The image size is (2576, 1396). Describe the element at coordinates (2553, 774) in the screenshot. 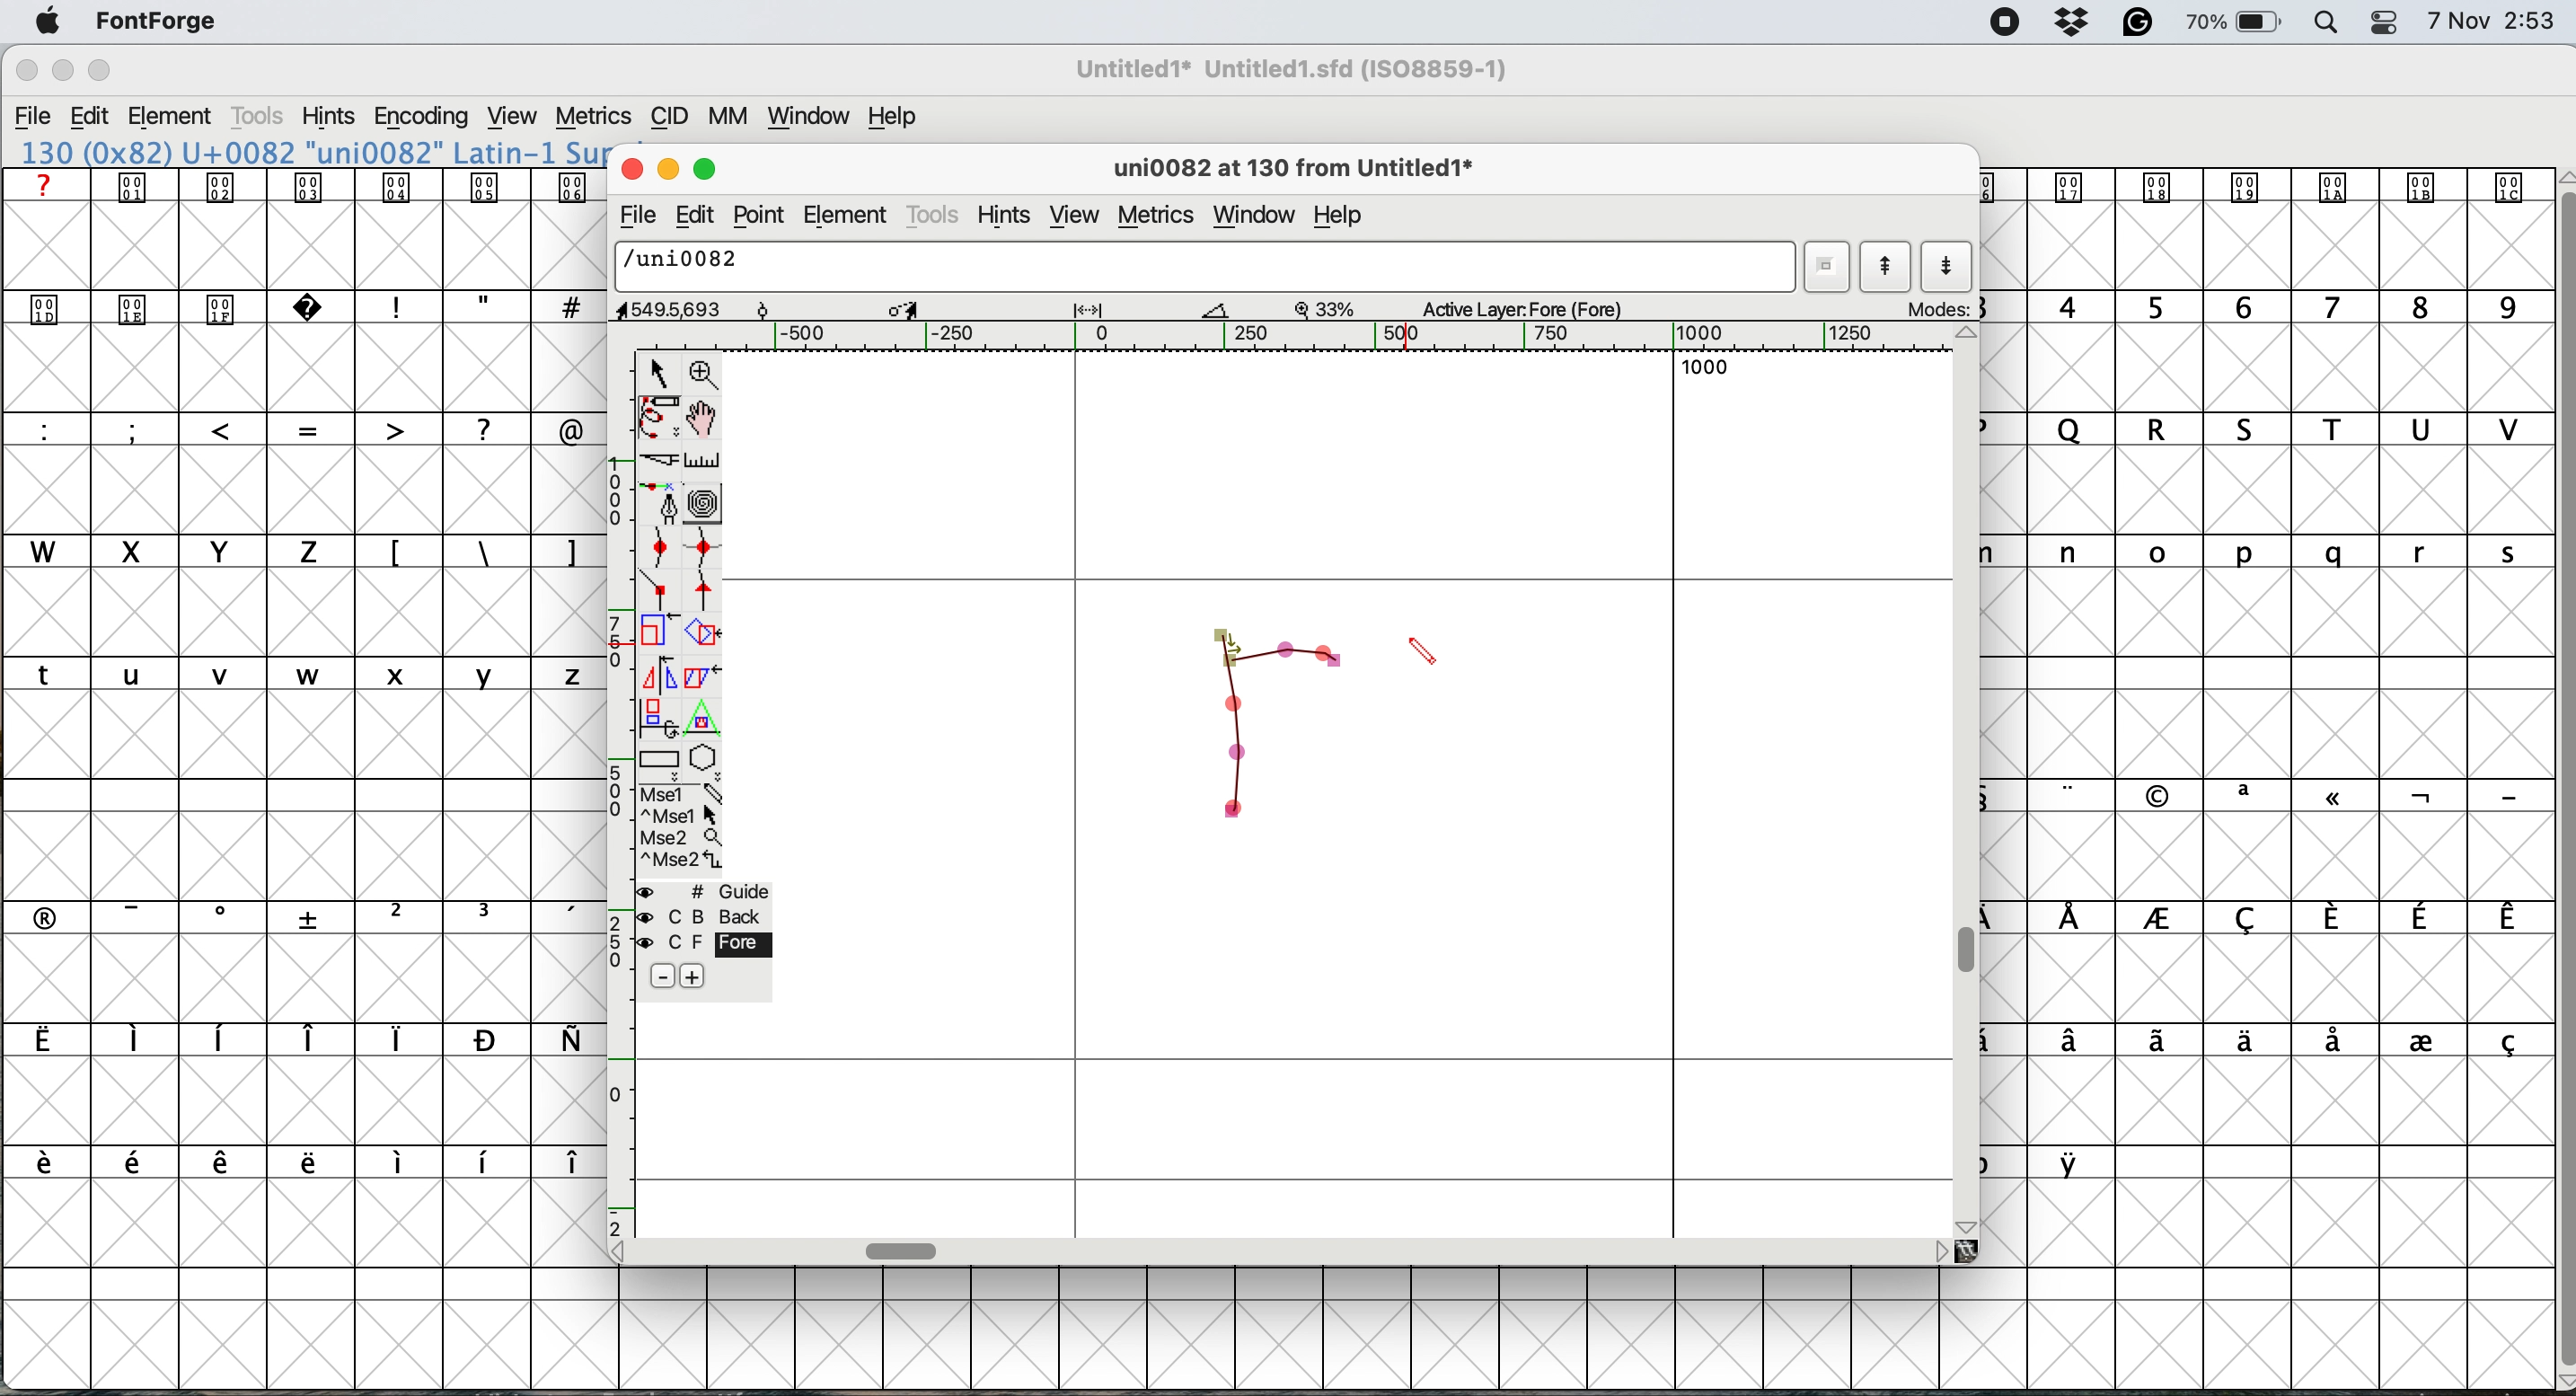

I see `vertical scroll bar` at that location.